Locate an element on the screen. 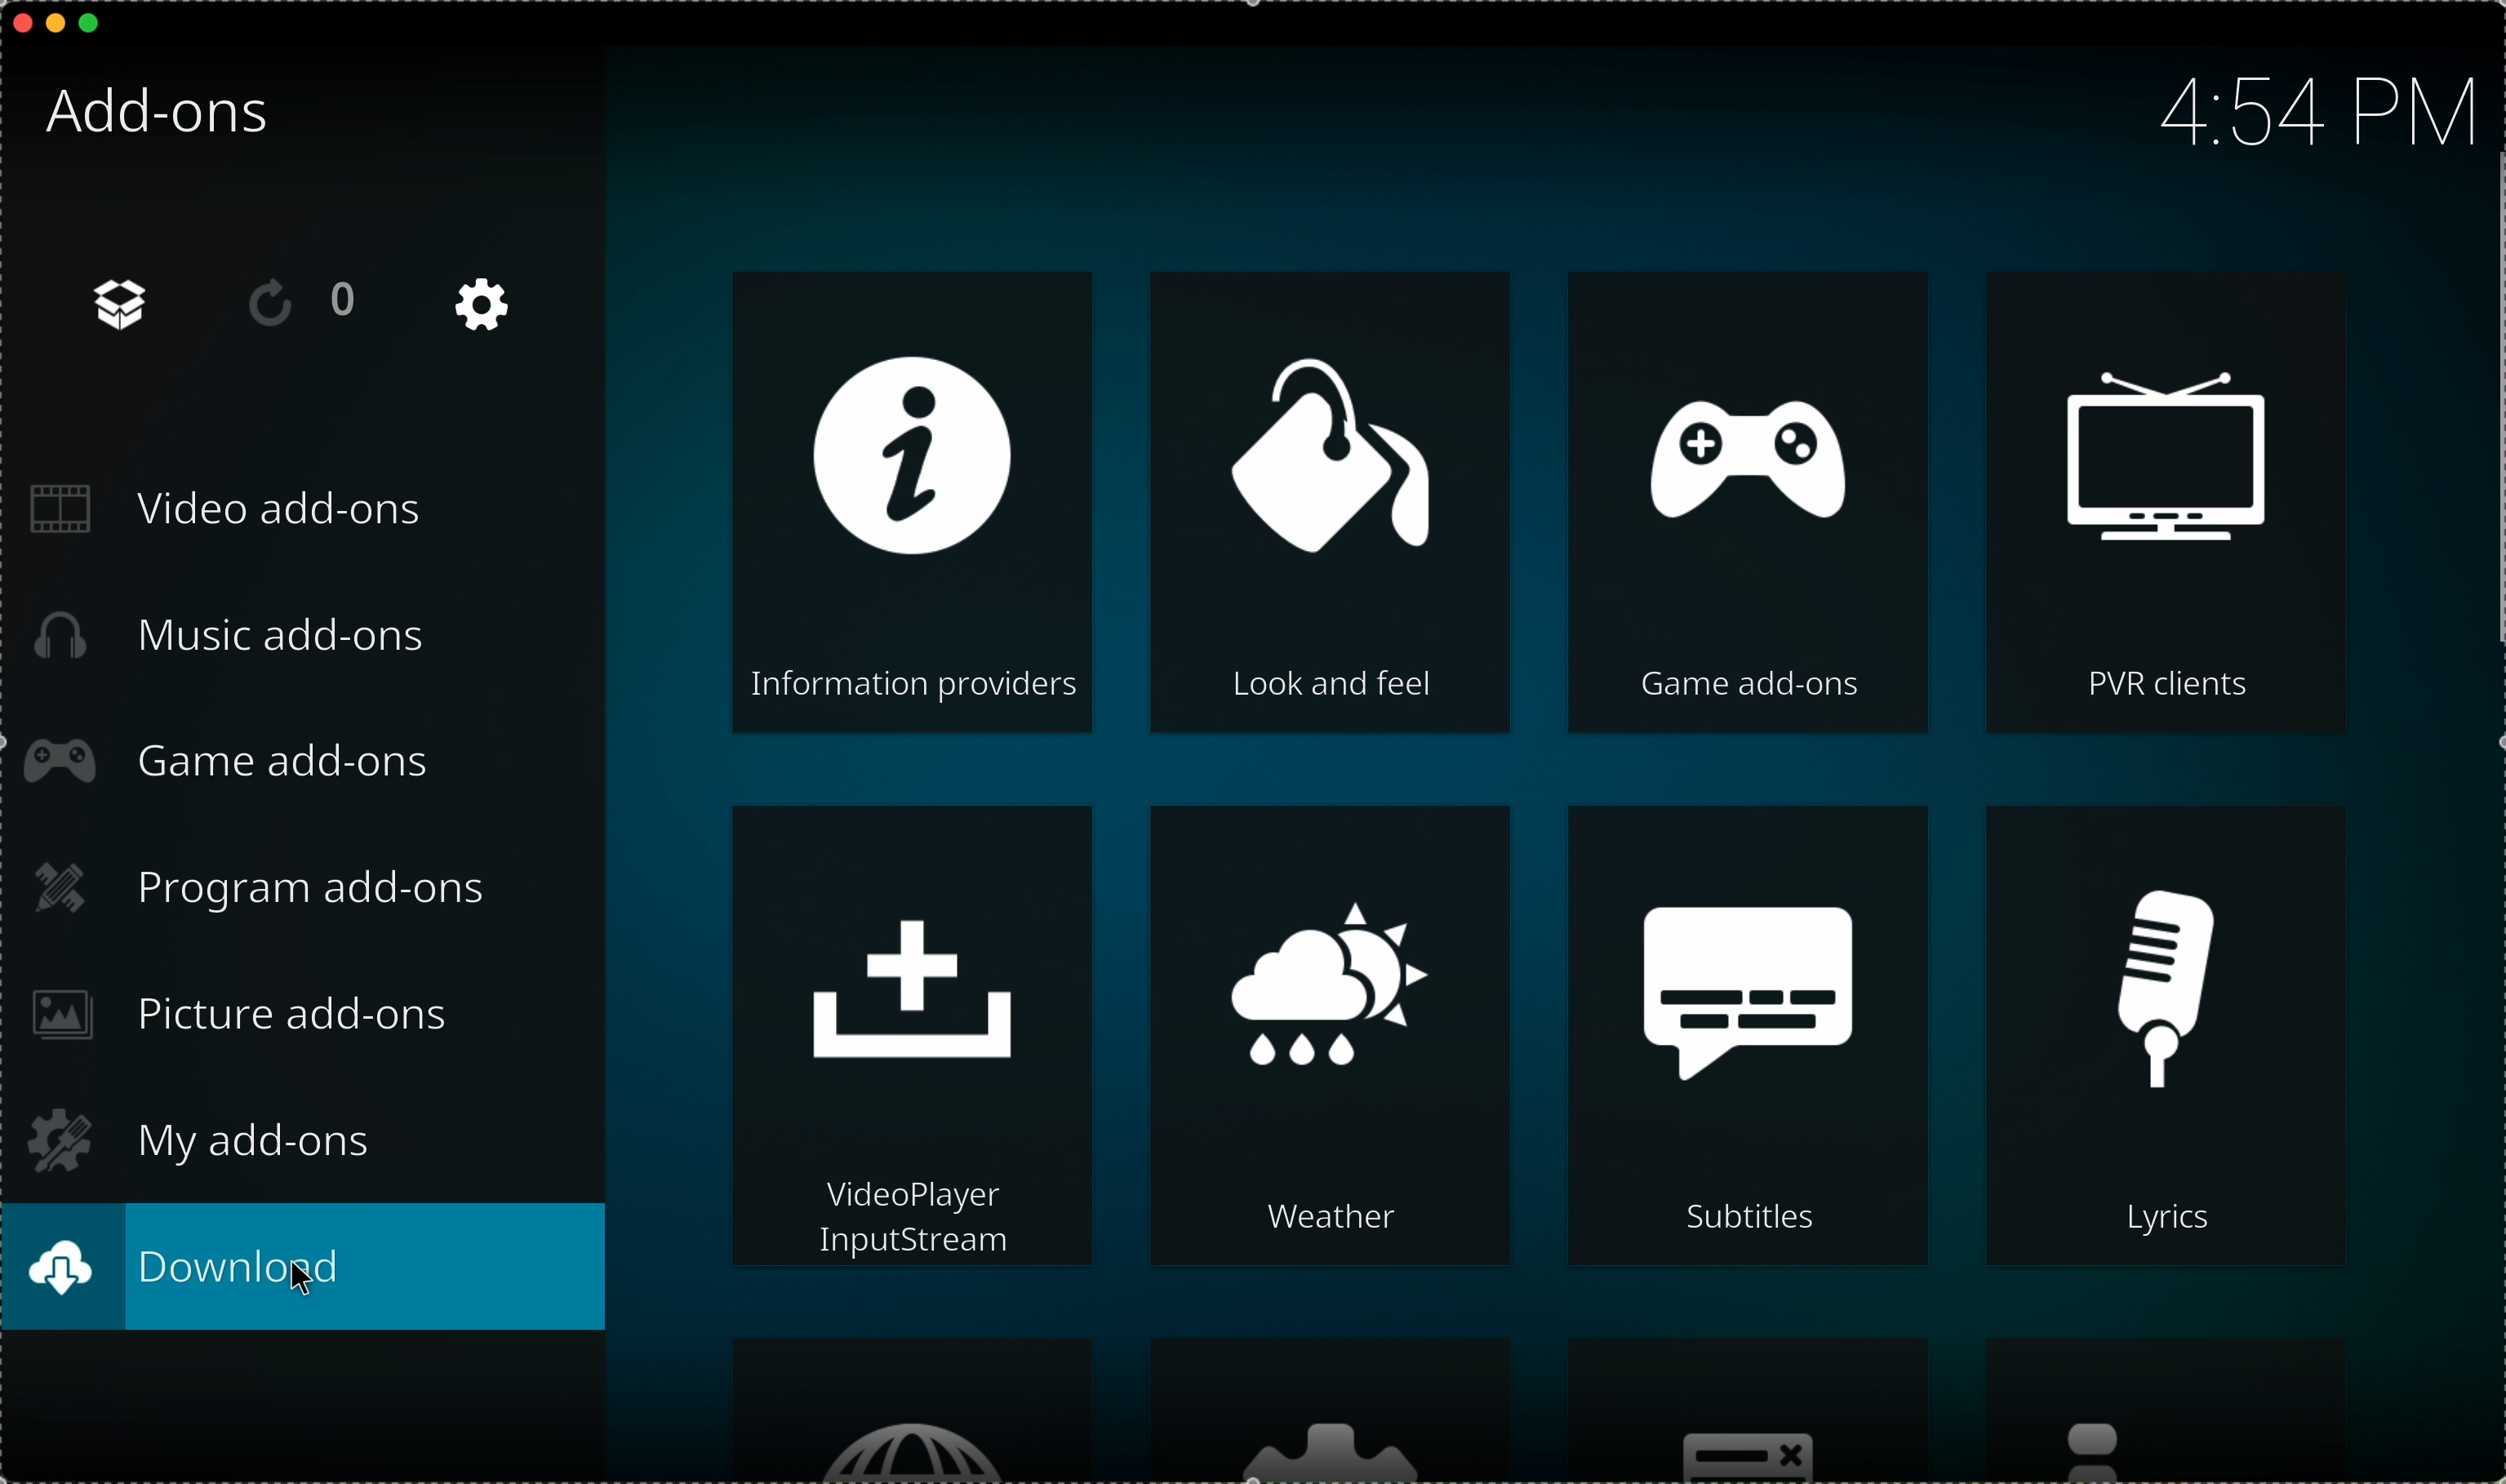 This screenshot has width=2506, height=1484. videoplayer inputstream is located at coordinates (915, 1039).